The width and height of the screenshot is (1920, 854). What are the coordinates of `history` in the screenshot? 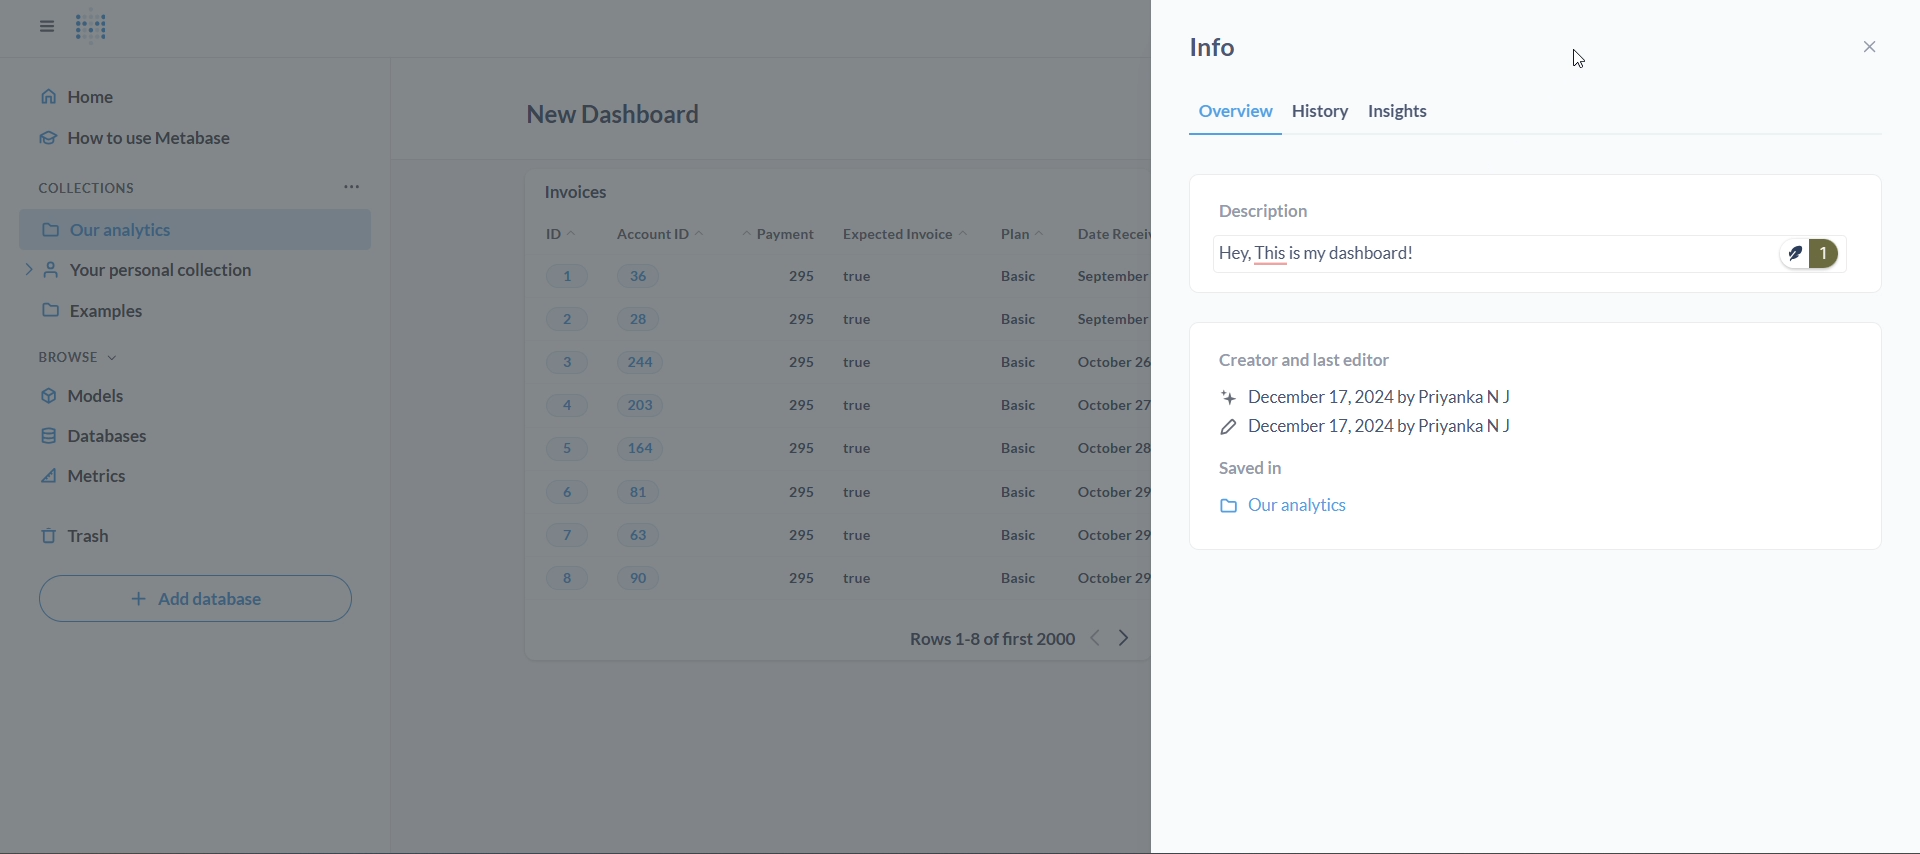 It's located at (1323, 114).